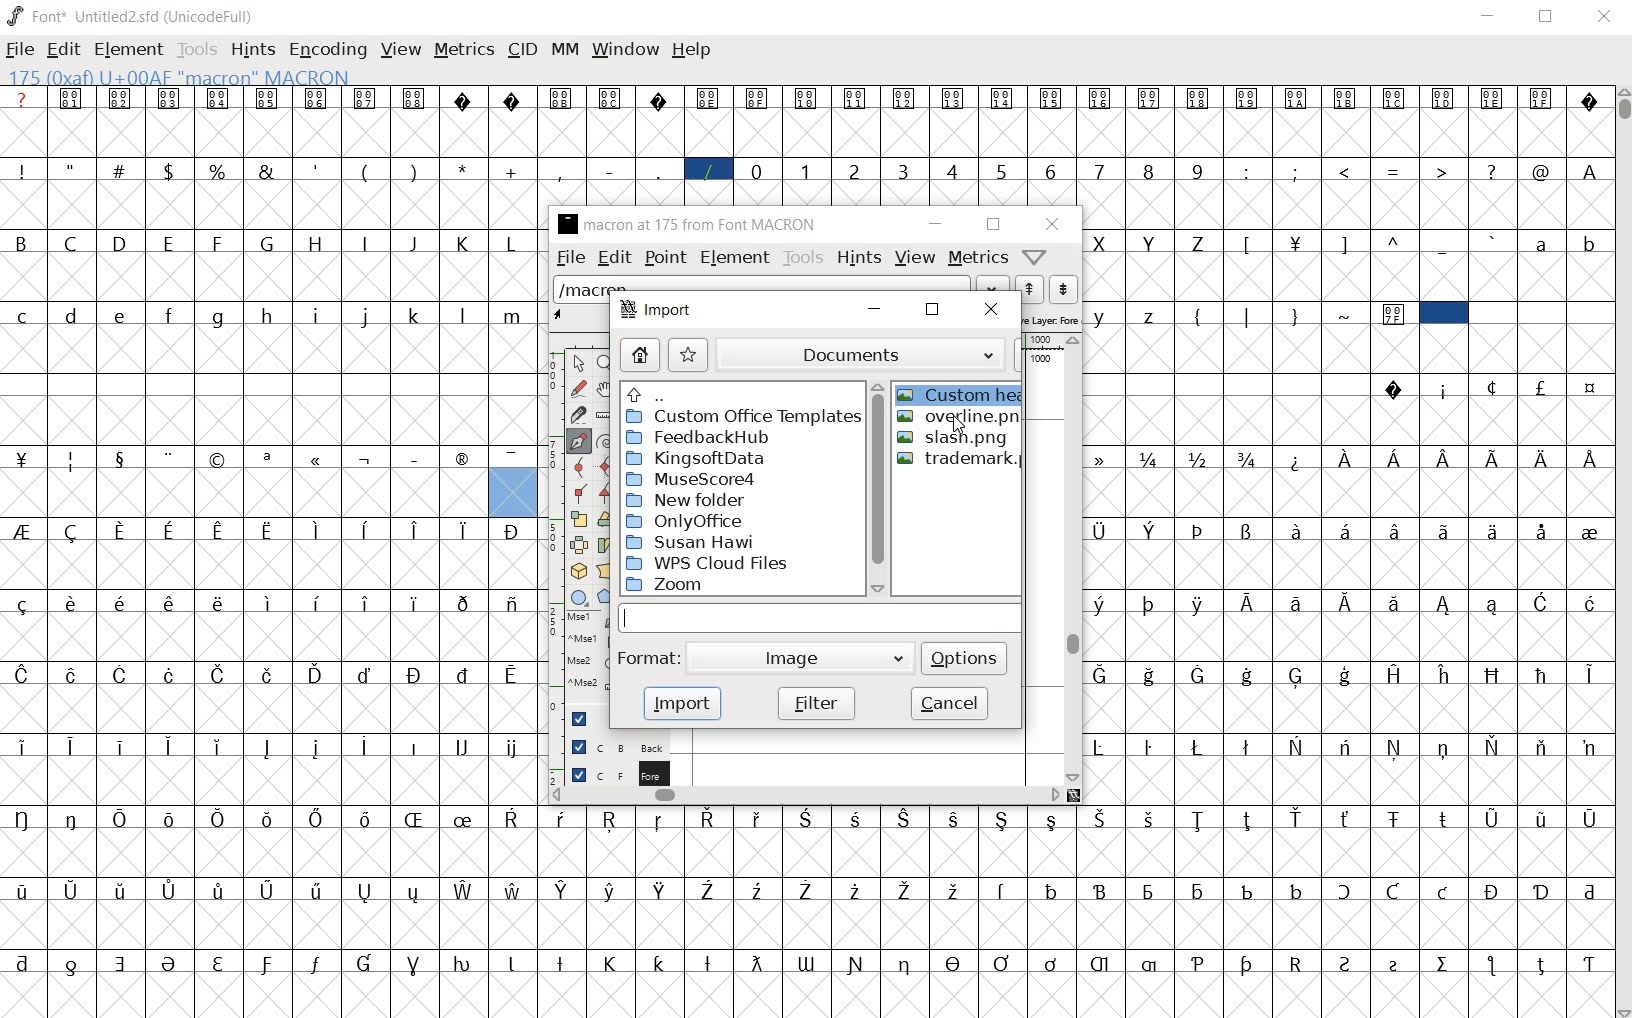 This screenshot has width=1632, height=1018. What do you see at coordinates (1249, 171) in the screenshot?
I see `:` at bounding box center [1249, 171].